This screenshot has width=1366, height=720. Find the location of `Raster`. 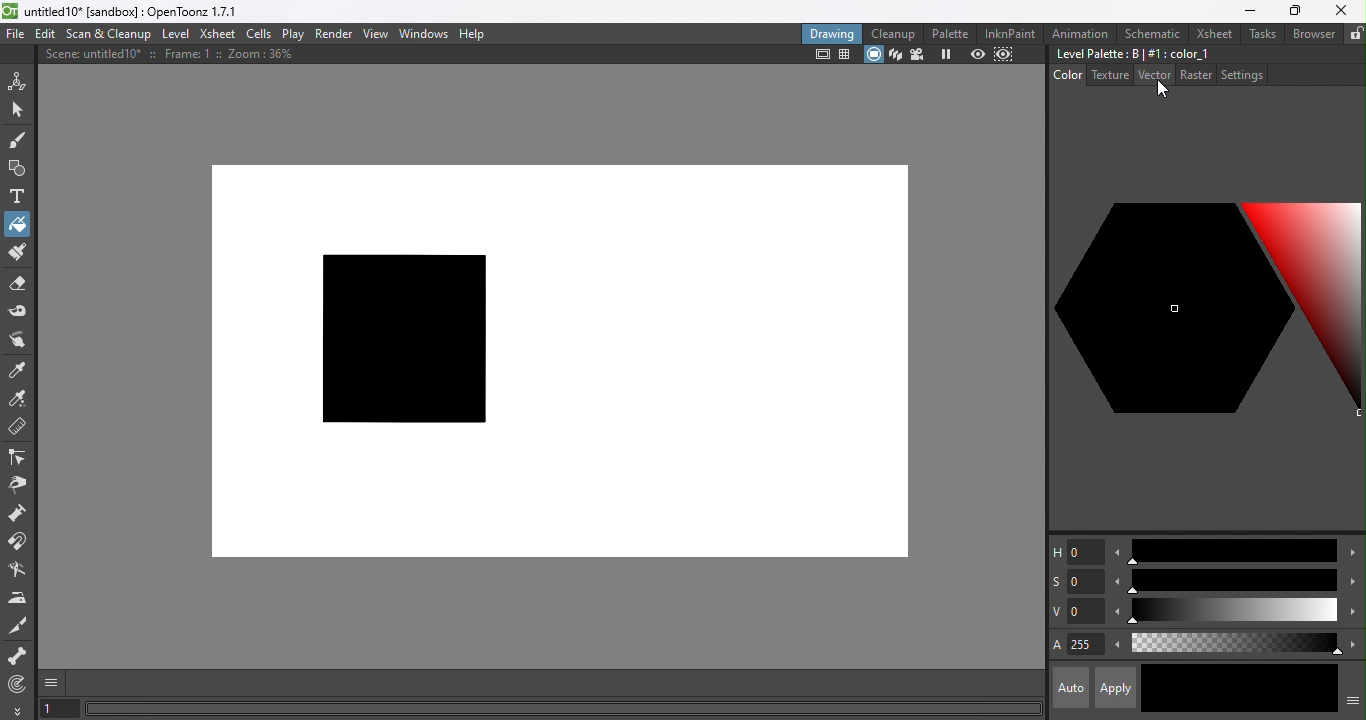

Raster is located at coordinates (1196, 76).